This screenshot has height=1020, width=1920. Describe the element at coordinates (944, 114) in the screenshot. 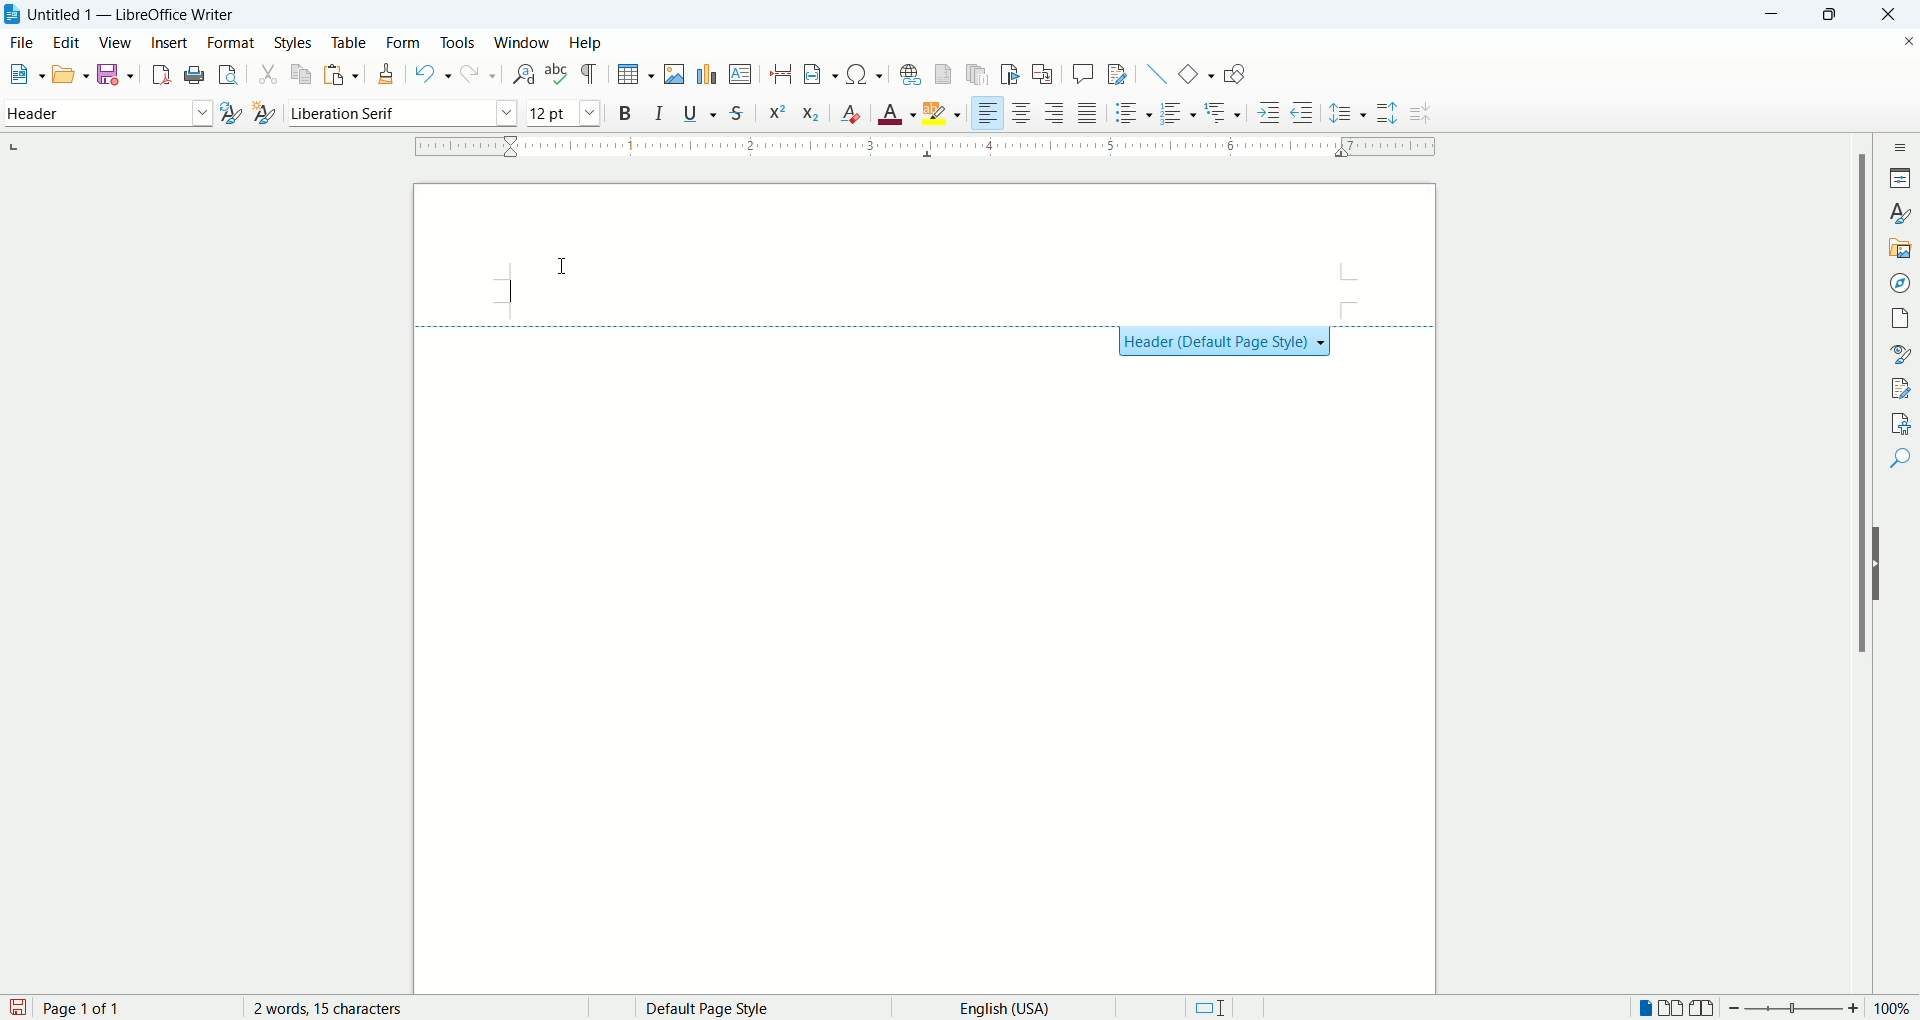

I see `text highlighting` at that location.